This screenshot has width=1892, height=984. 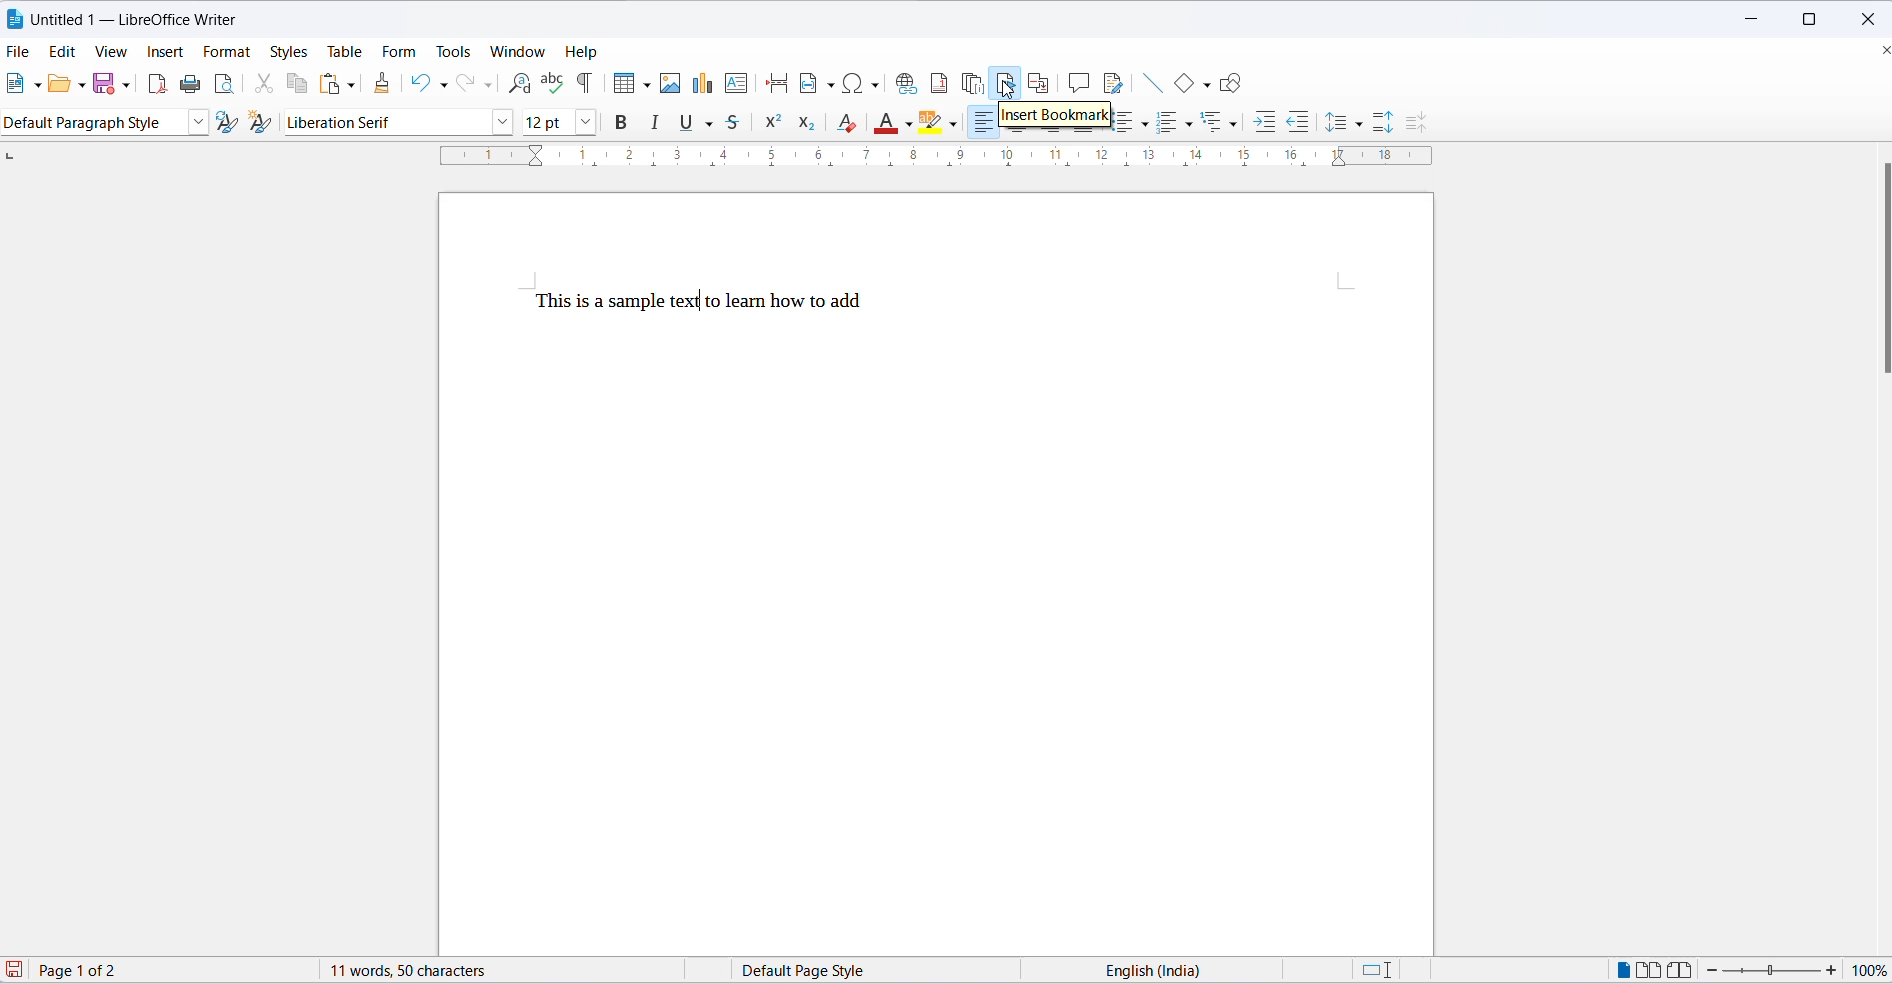 I want to click on , so click(x=1176, y=122).